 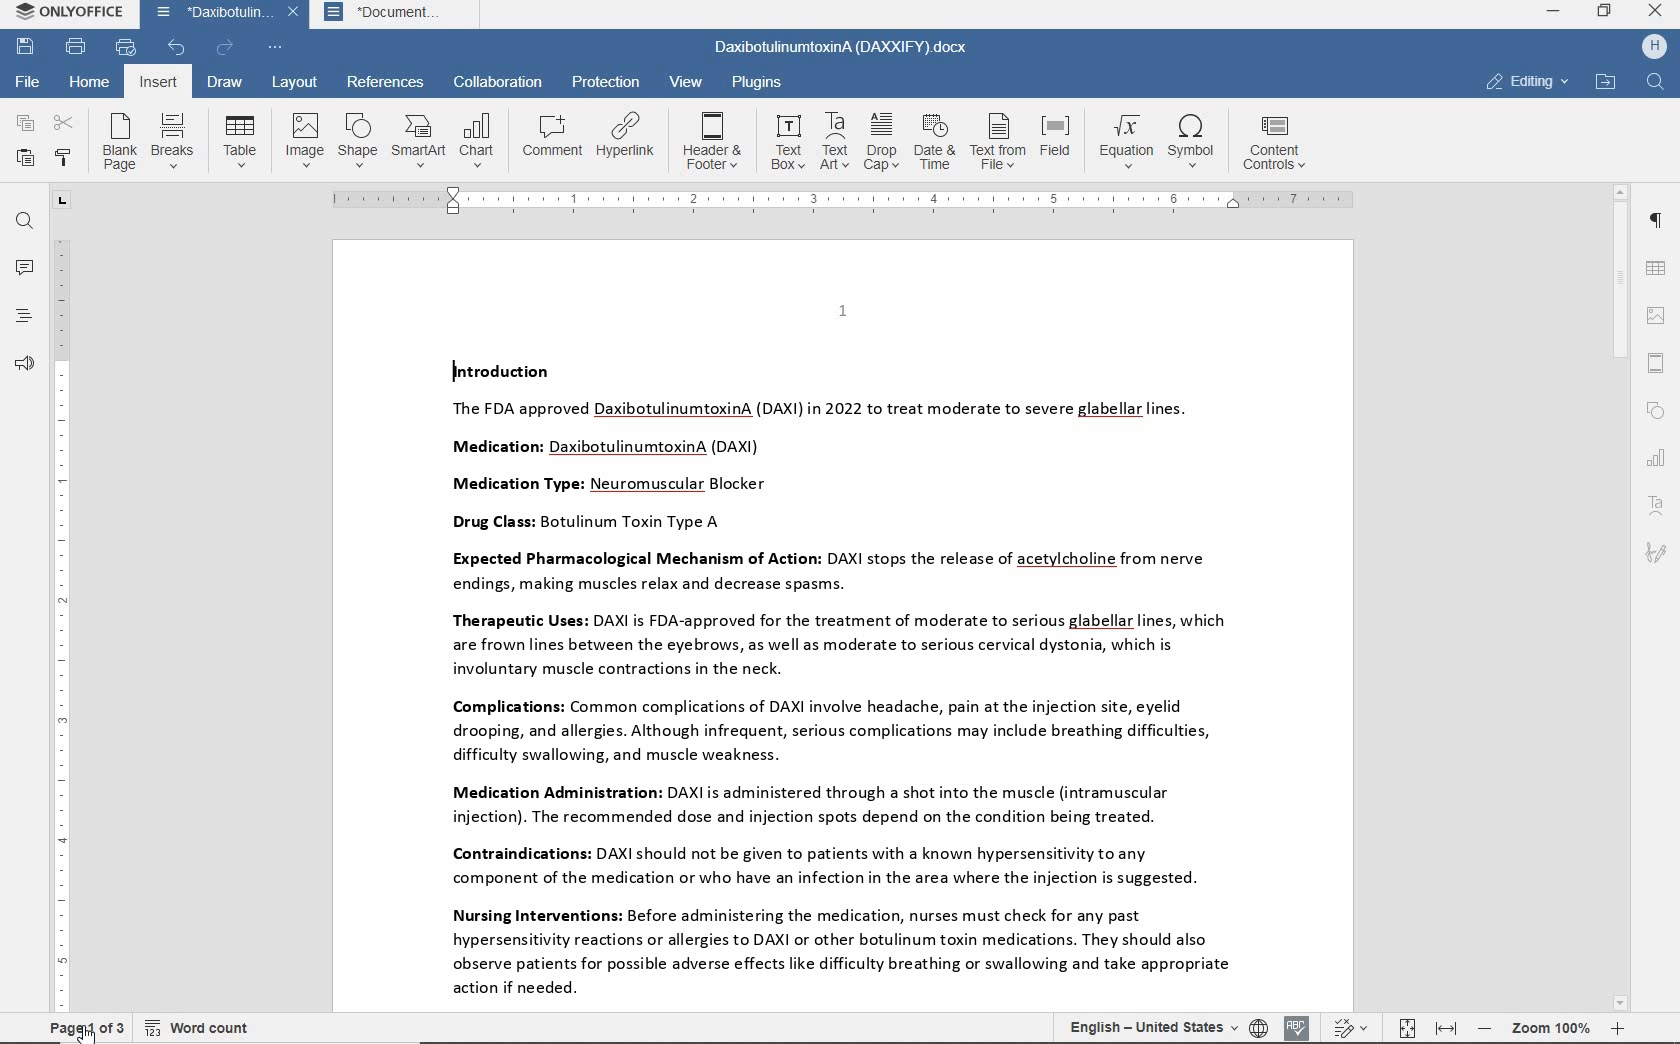 I want to click on fit to width, so click(x=1445, y=1029).